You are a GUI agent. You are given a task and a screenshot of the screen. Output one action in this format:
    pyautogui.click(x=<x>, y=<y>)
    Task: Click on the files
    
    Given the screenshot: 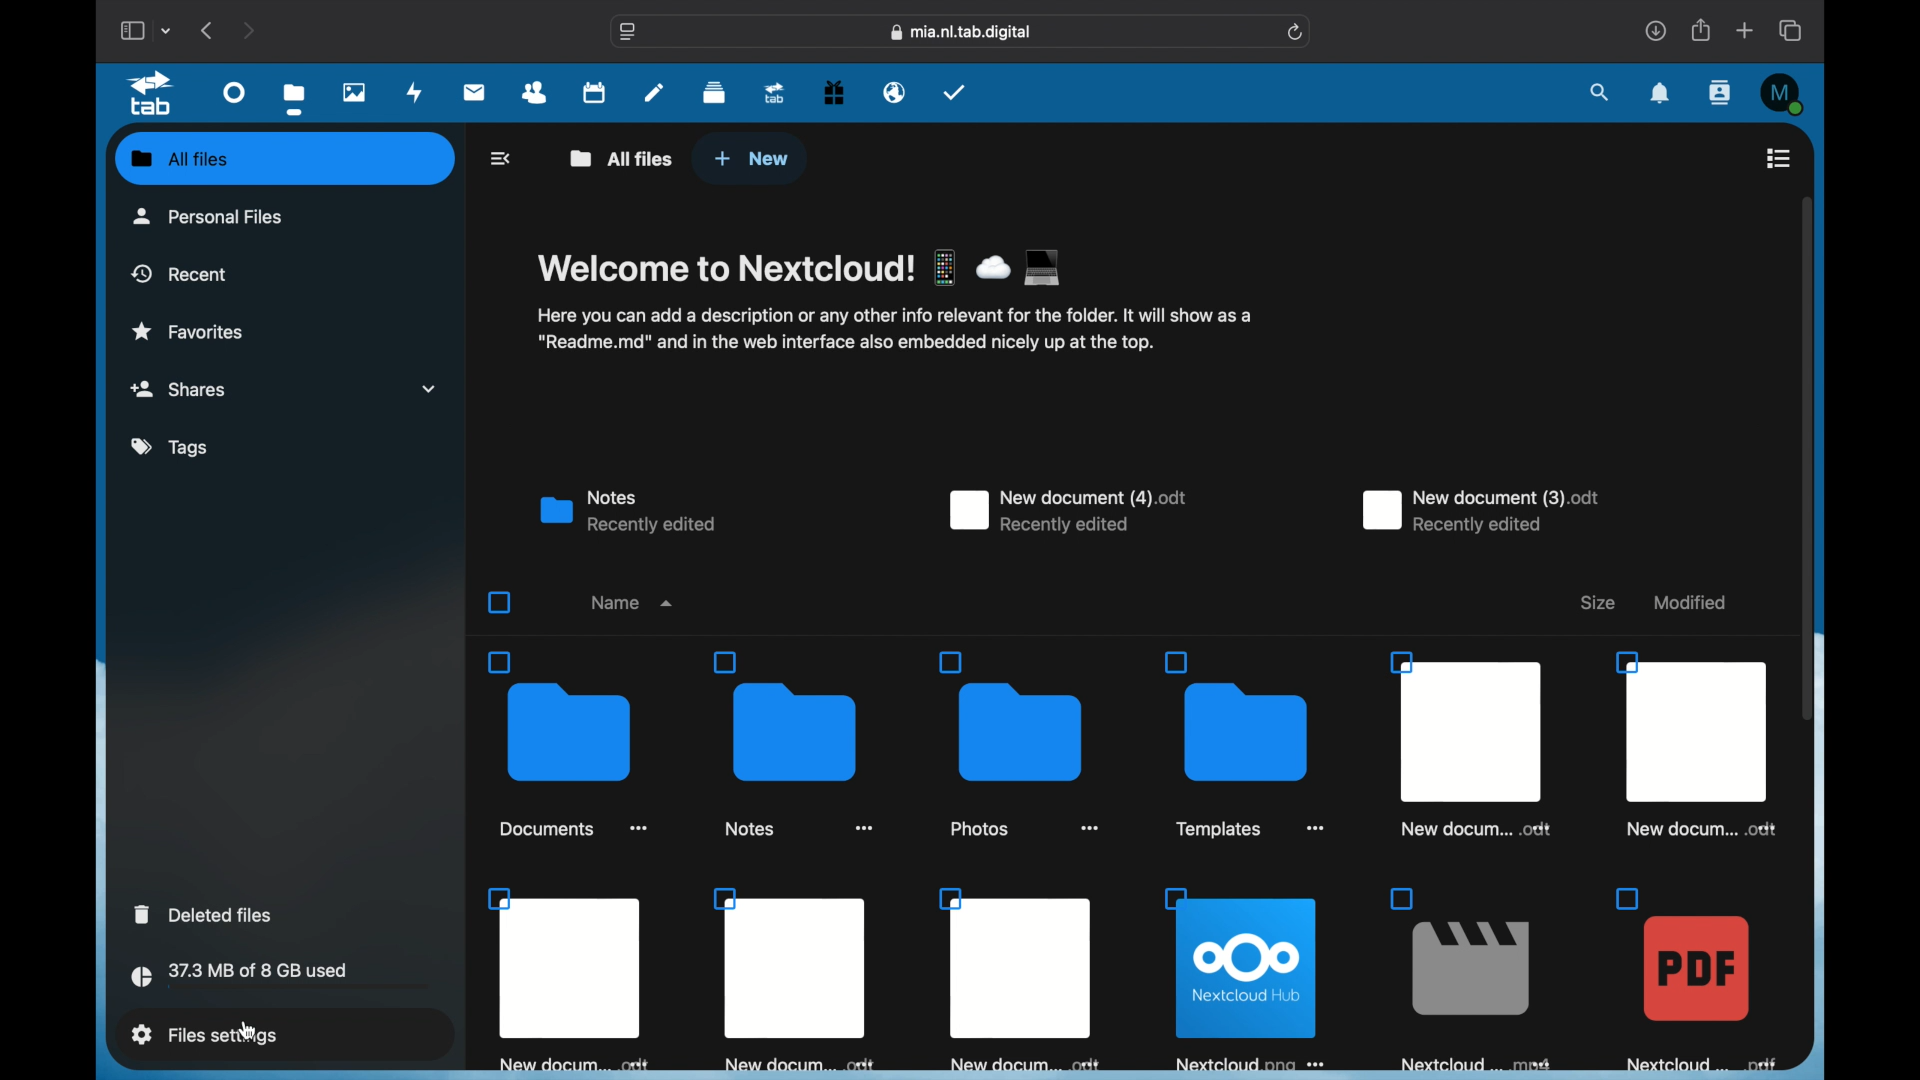 What is the action you would take?
    pyautogui.click(x=294, y=99)
    